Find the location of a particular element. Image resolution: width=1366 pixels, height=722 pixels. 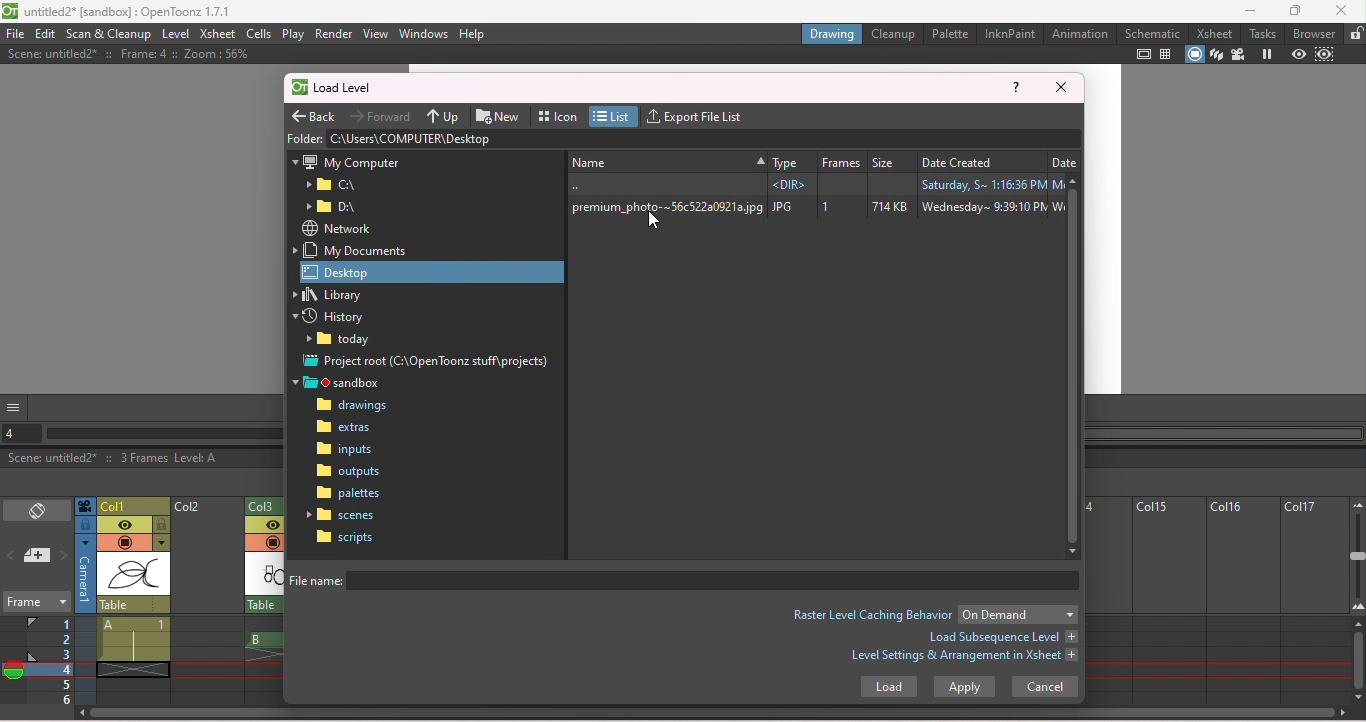

Frame is located at coordinates (35, 604).